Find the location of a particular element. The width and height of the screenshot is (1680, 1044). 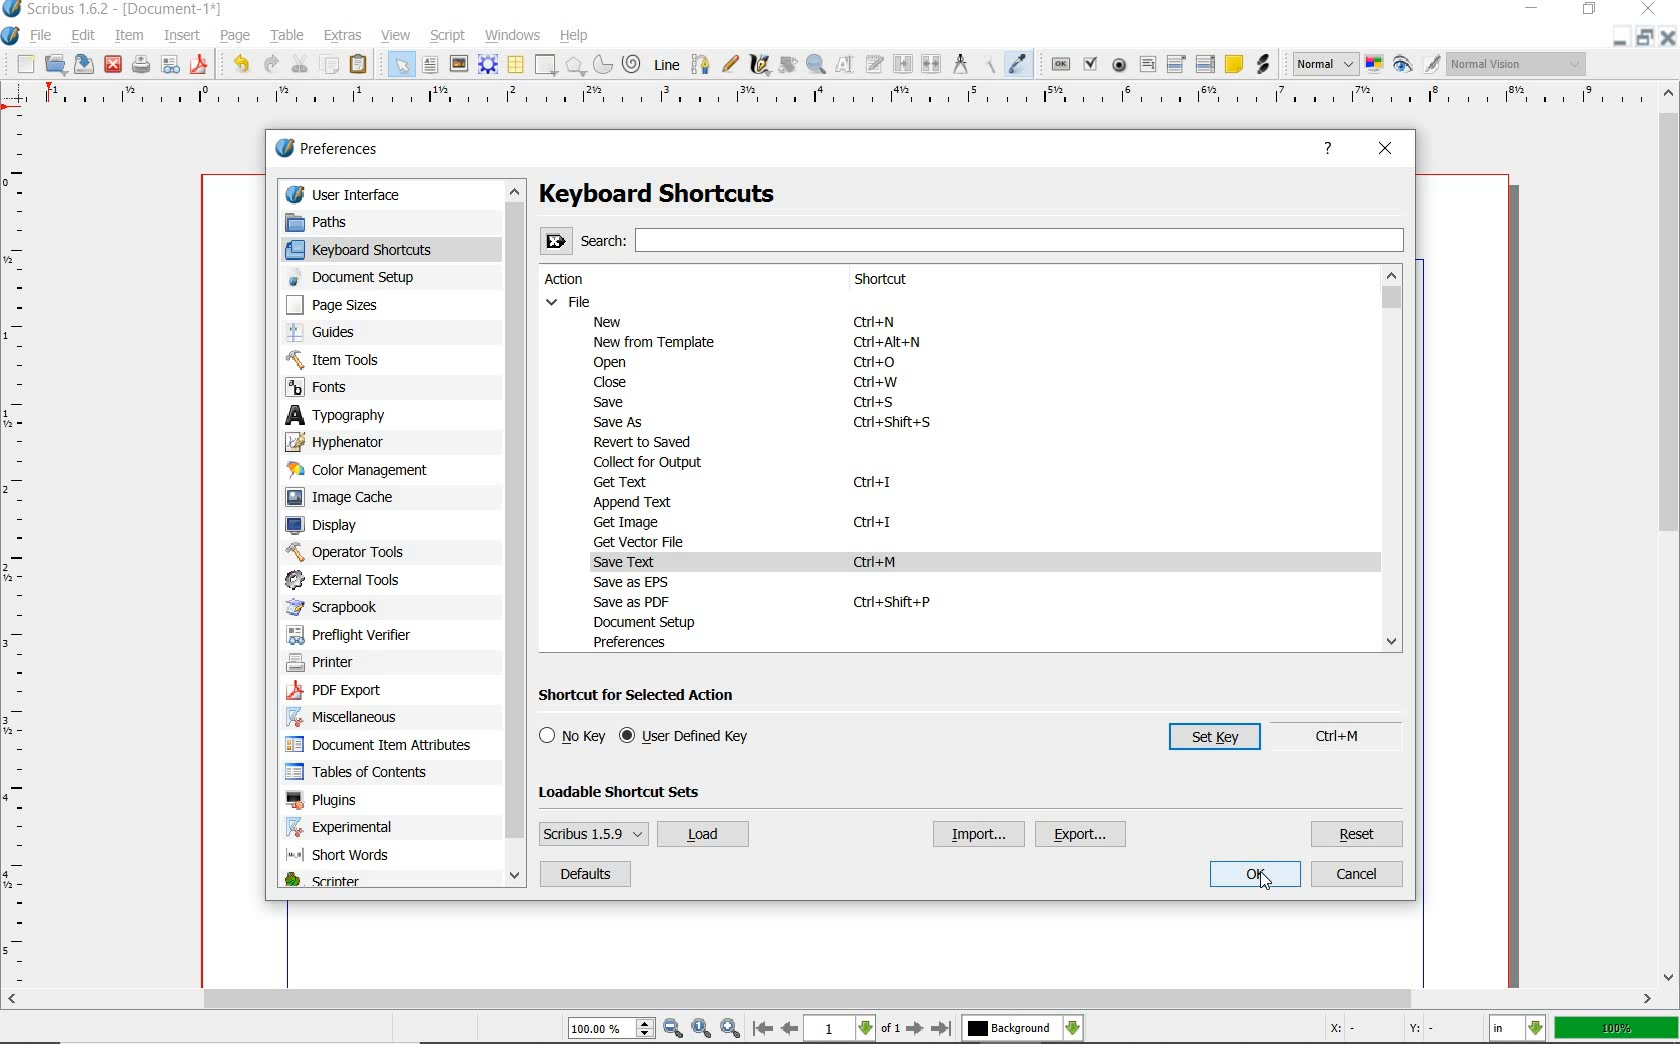

Ctrl + M is located at coordinates (882, 562).